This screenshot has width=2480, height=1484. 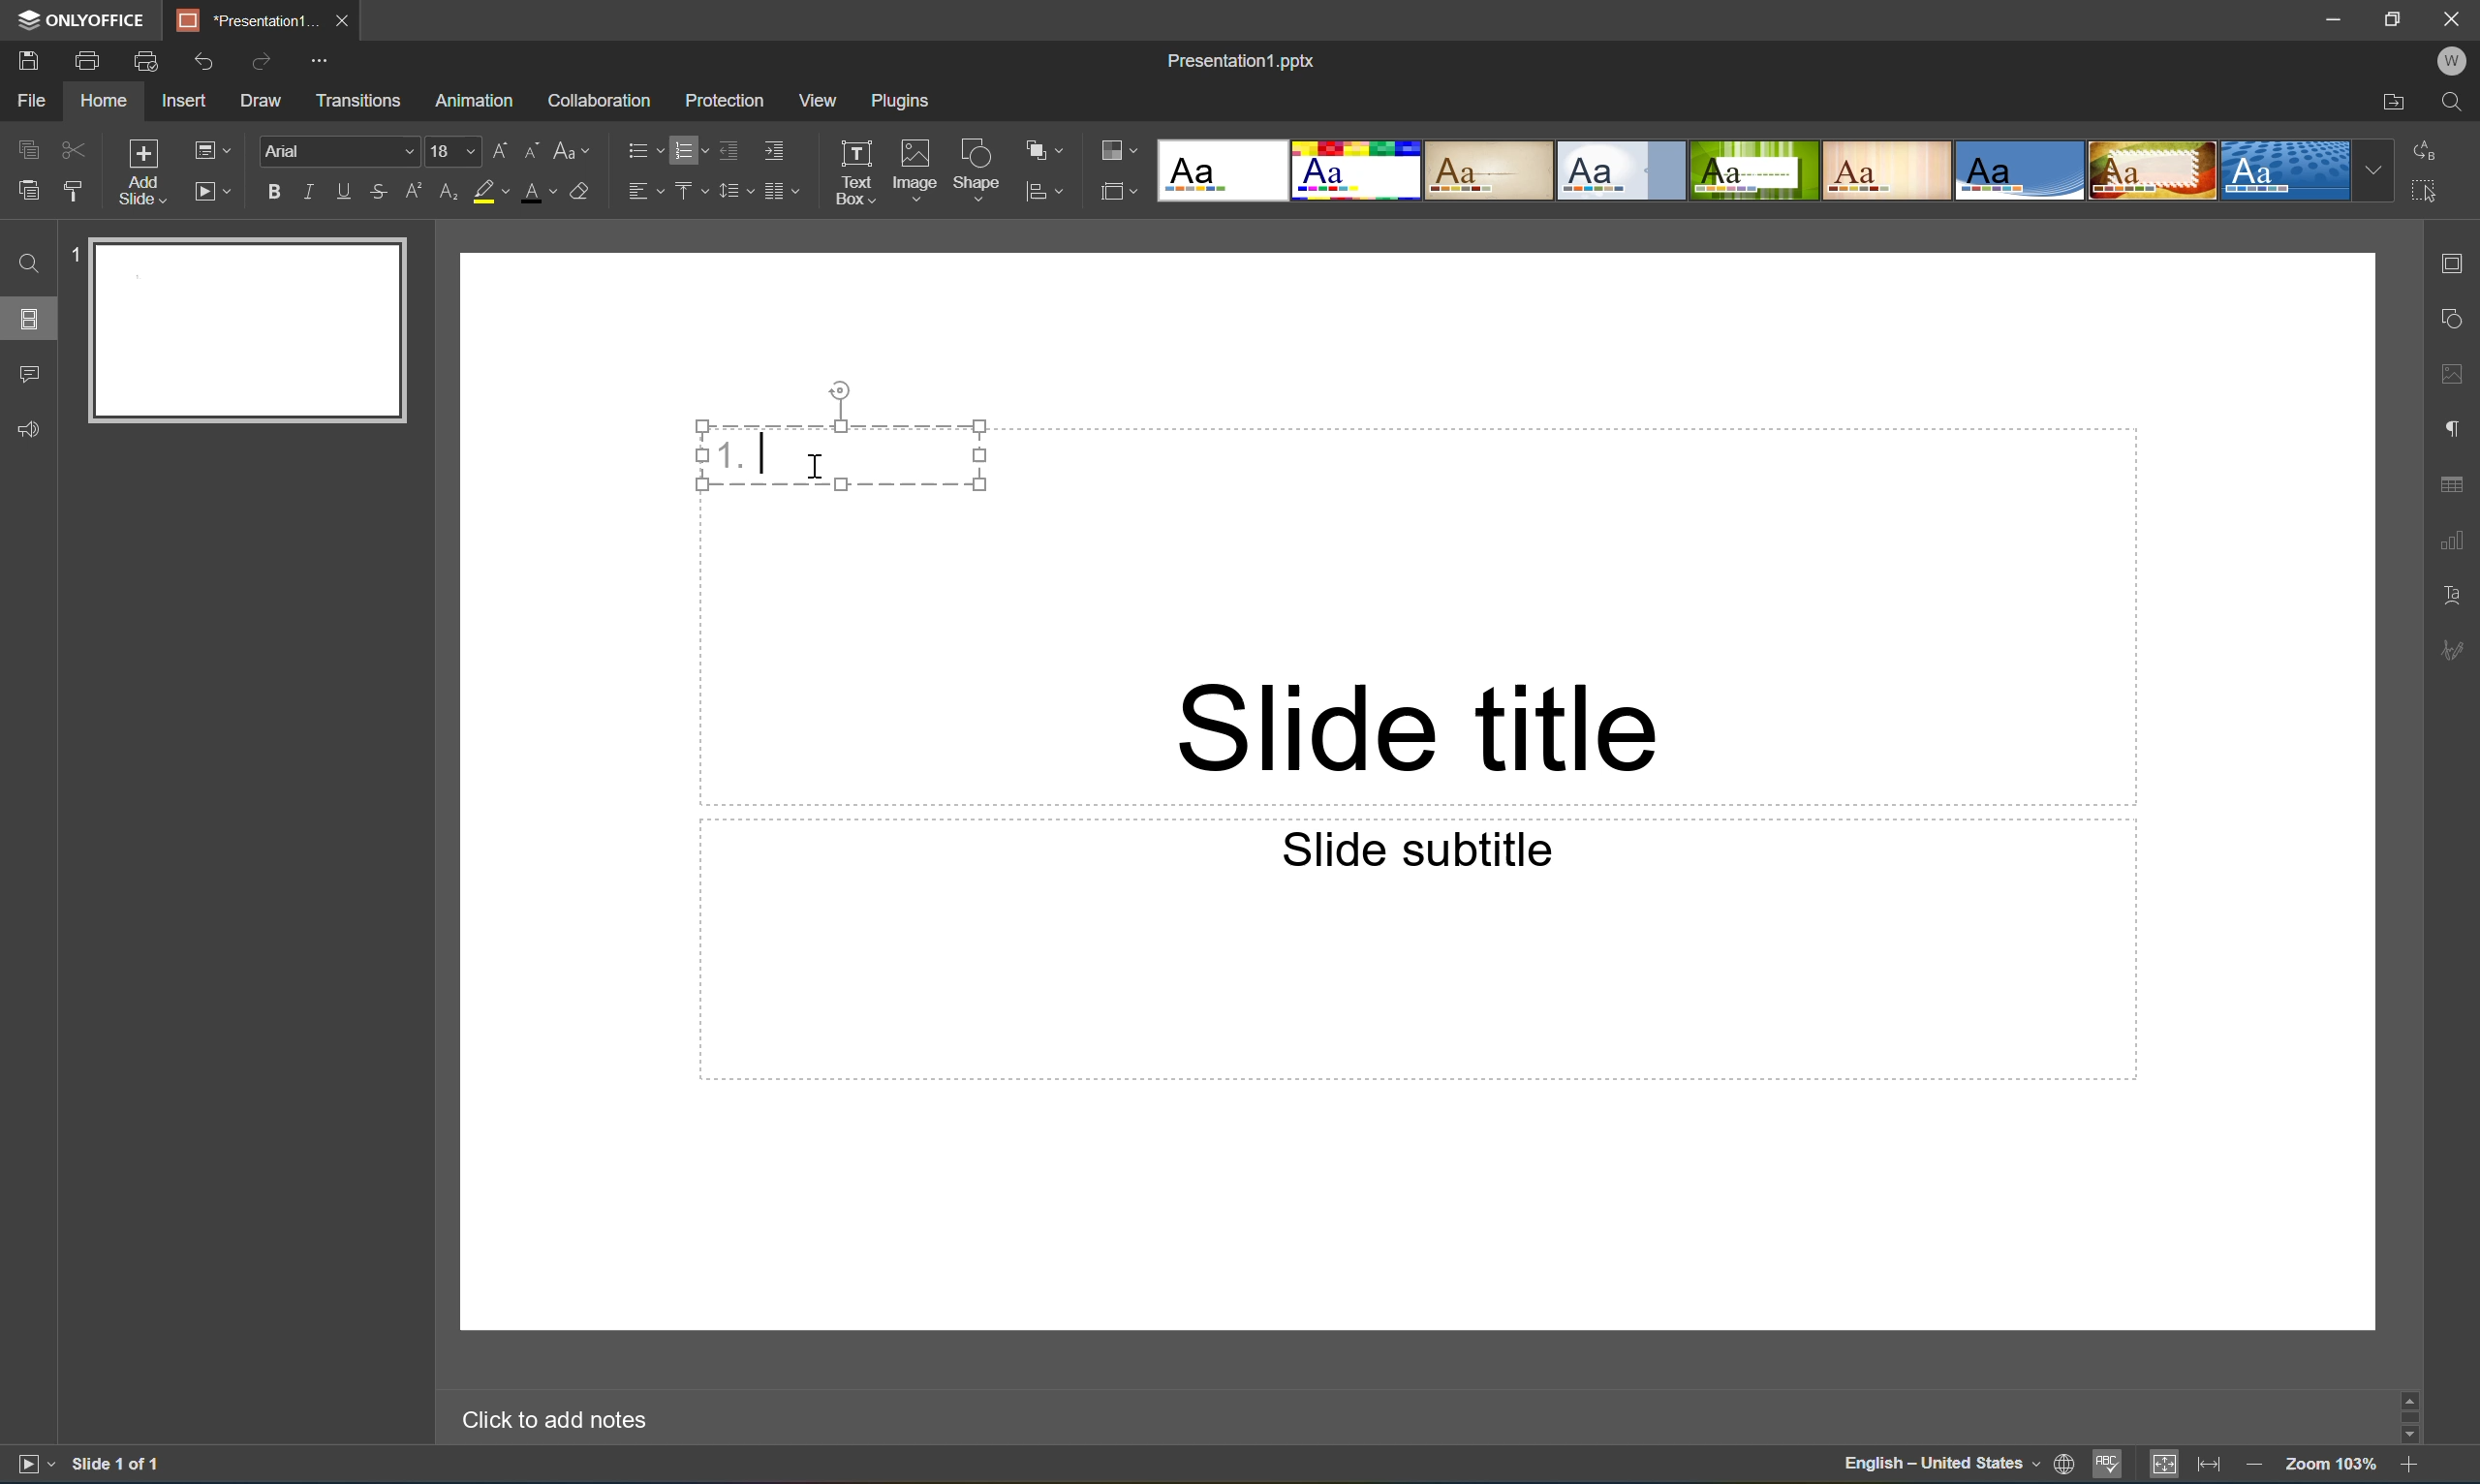 I want to click on Font, so click(x=341, y=151).